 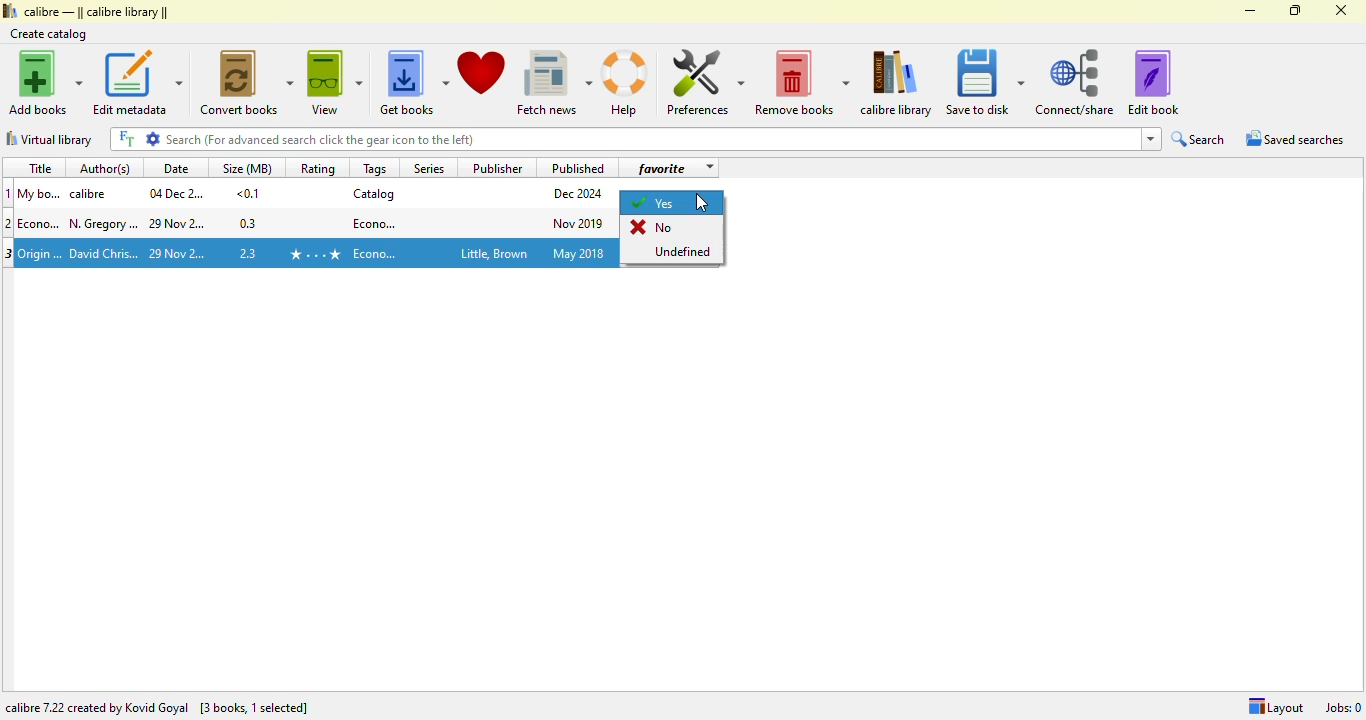 I want to click on [ 3 books, 1 selected], so click(x=255, y=709).